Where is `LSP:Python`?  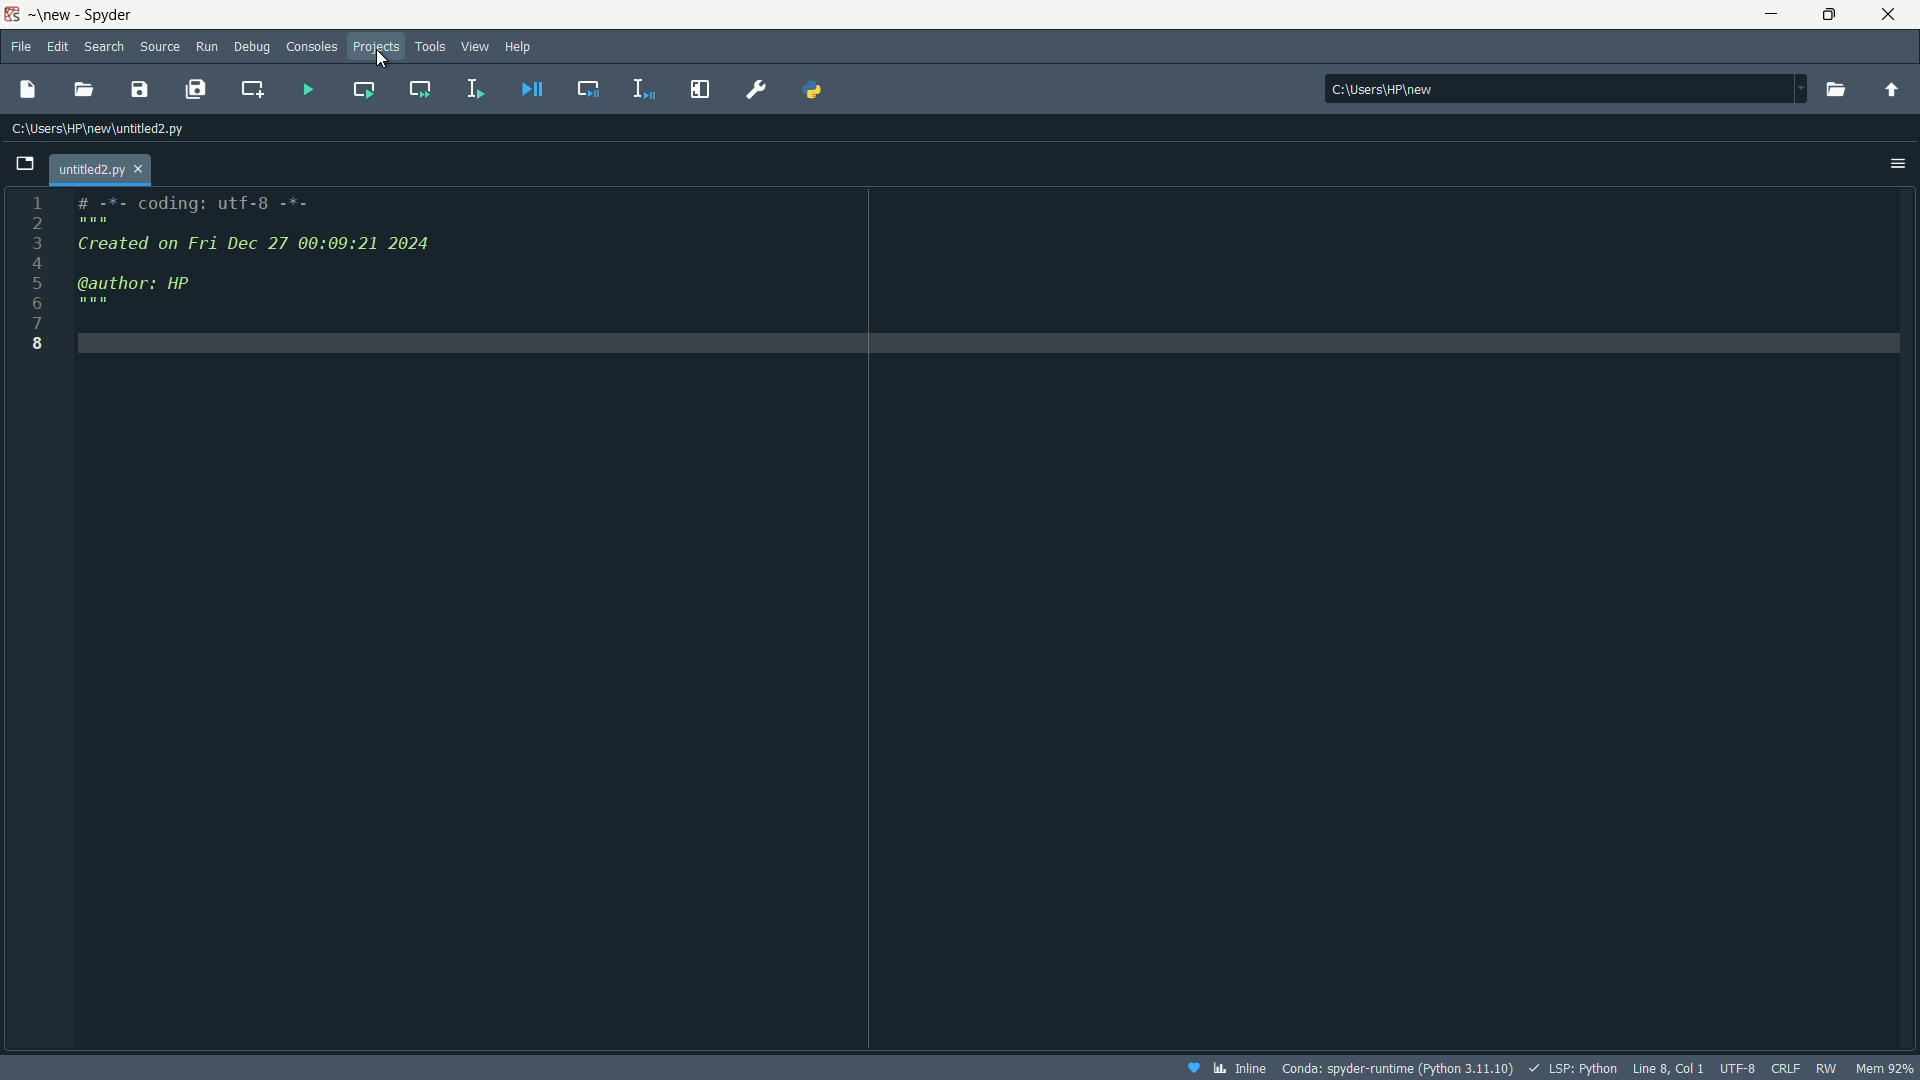 LSP:Python is located at coordinates (1569, 1066).